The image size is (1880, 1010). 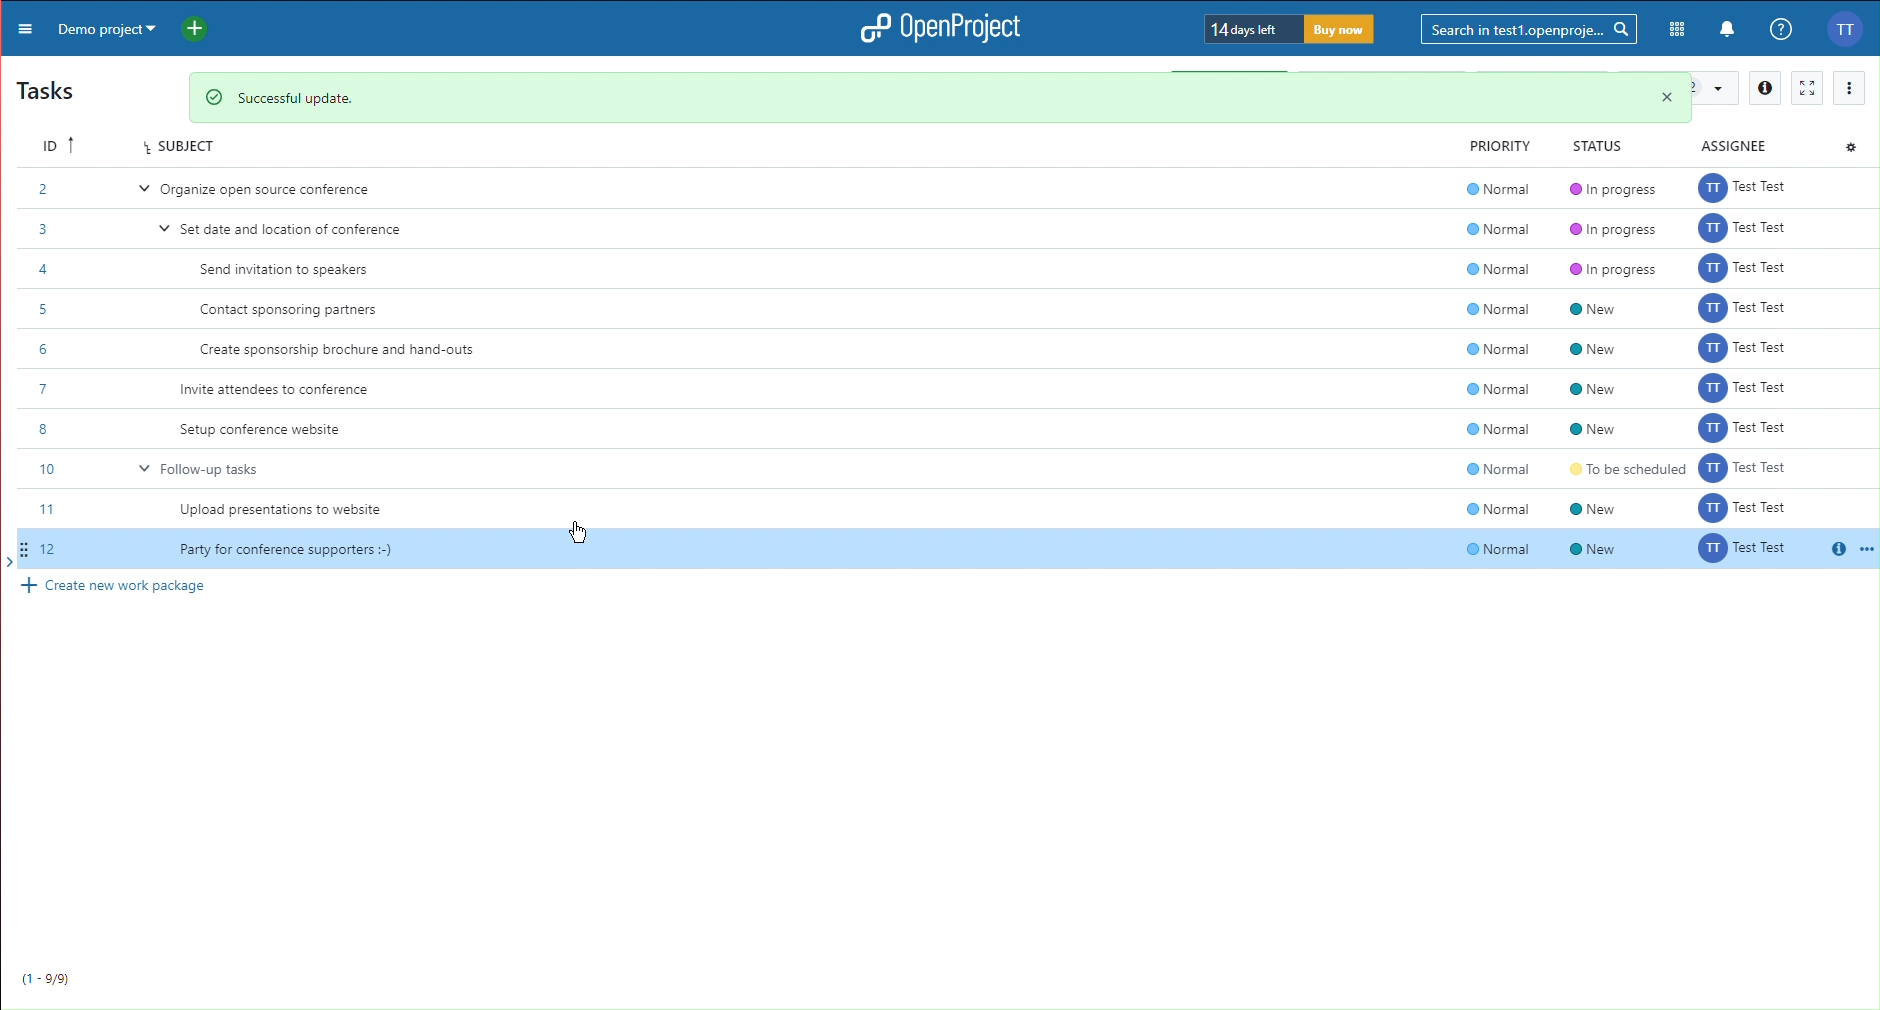 I want to click on Demo project, so click(x=108, y=27).